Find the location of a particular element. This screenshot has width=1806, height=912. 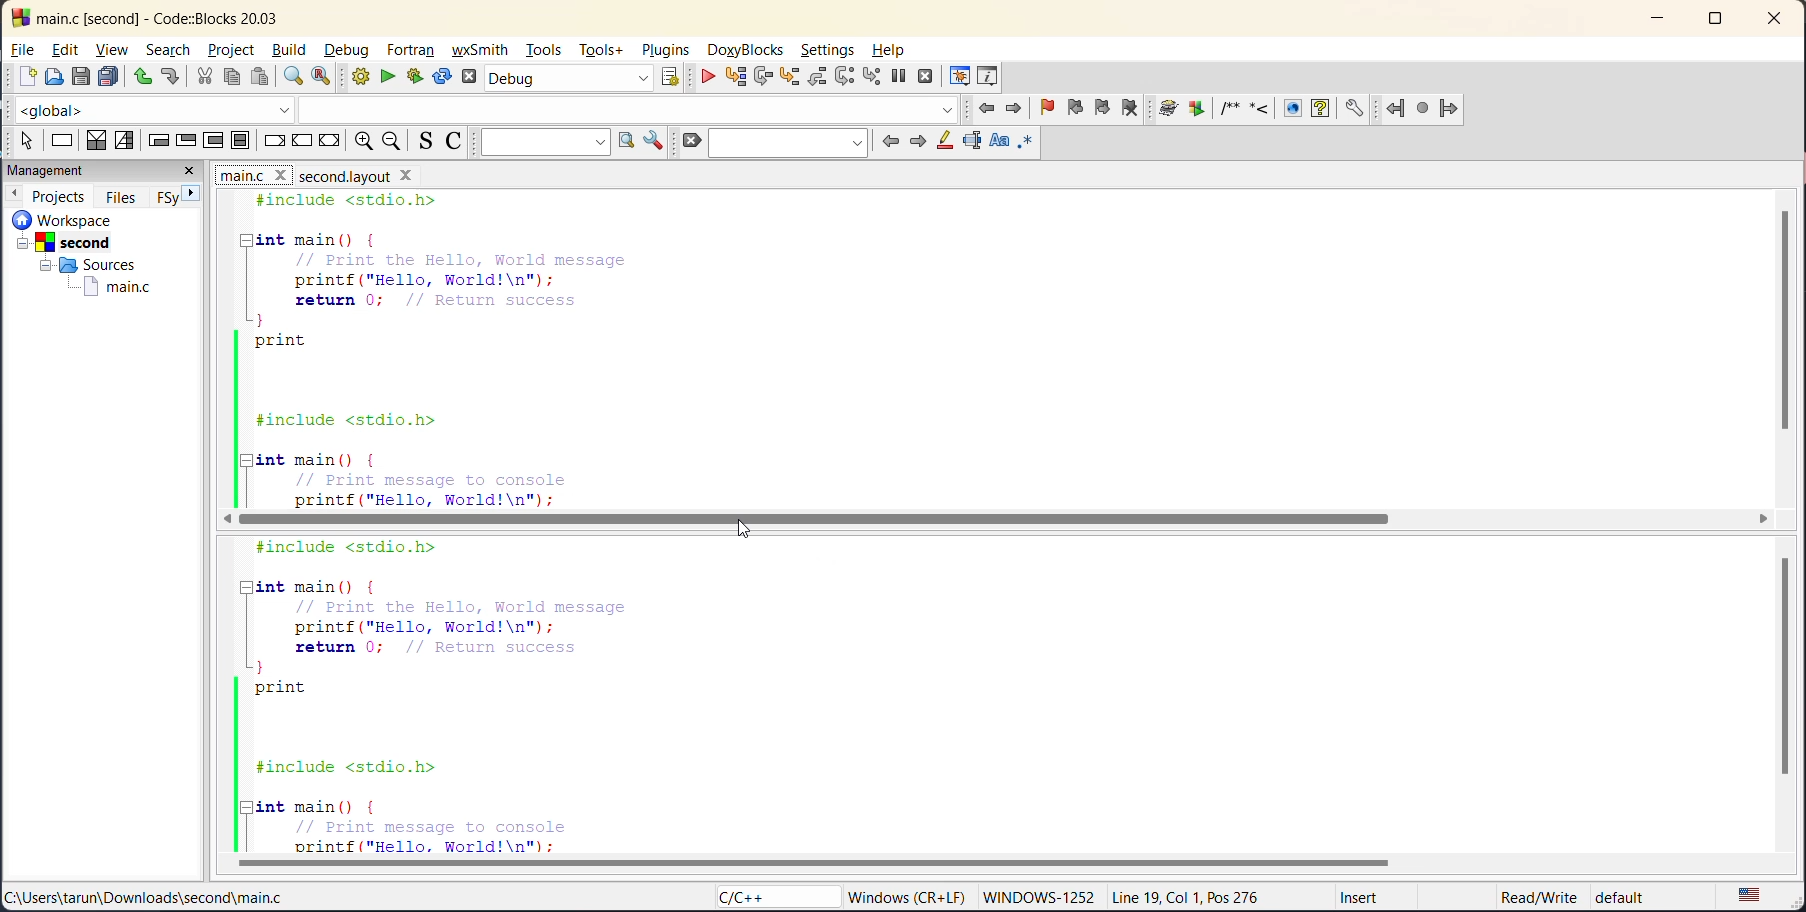

toggle source is located at coordinates (420, 141).